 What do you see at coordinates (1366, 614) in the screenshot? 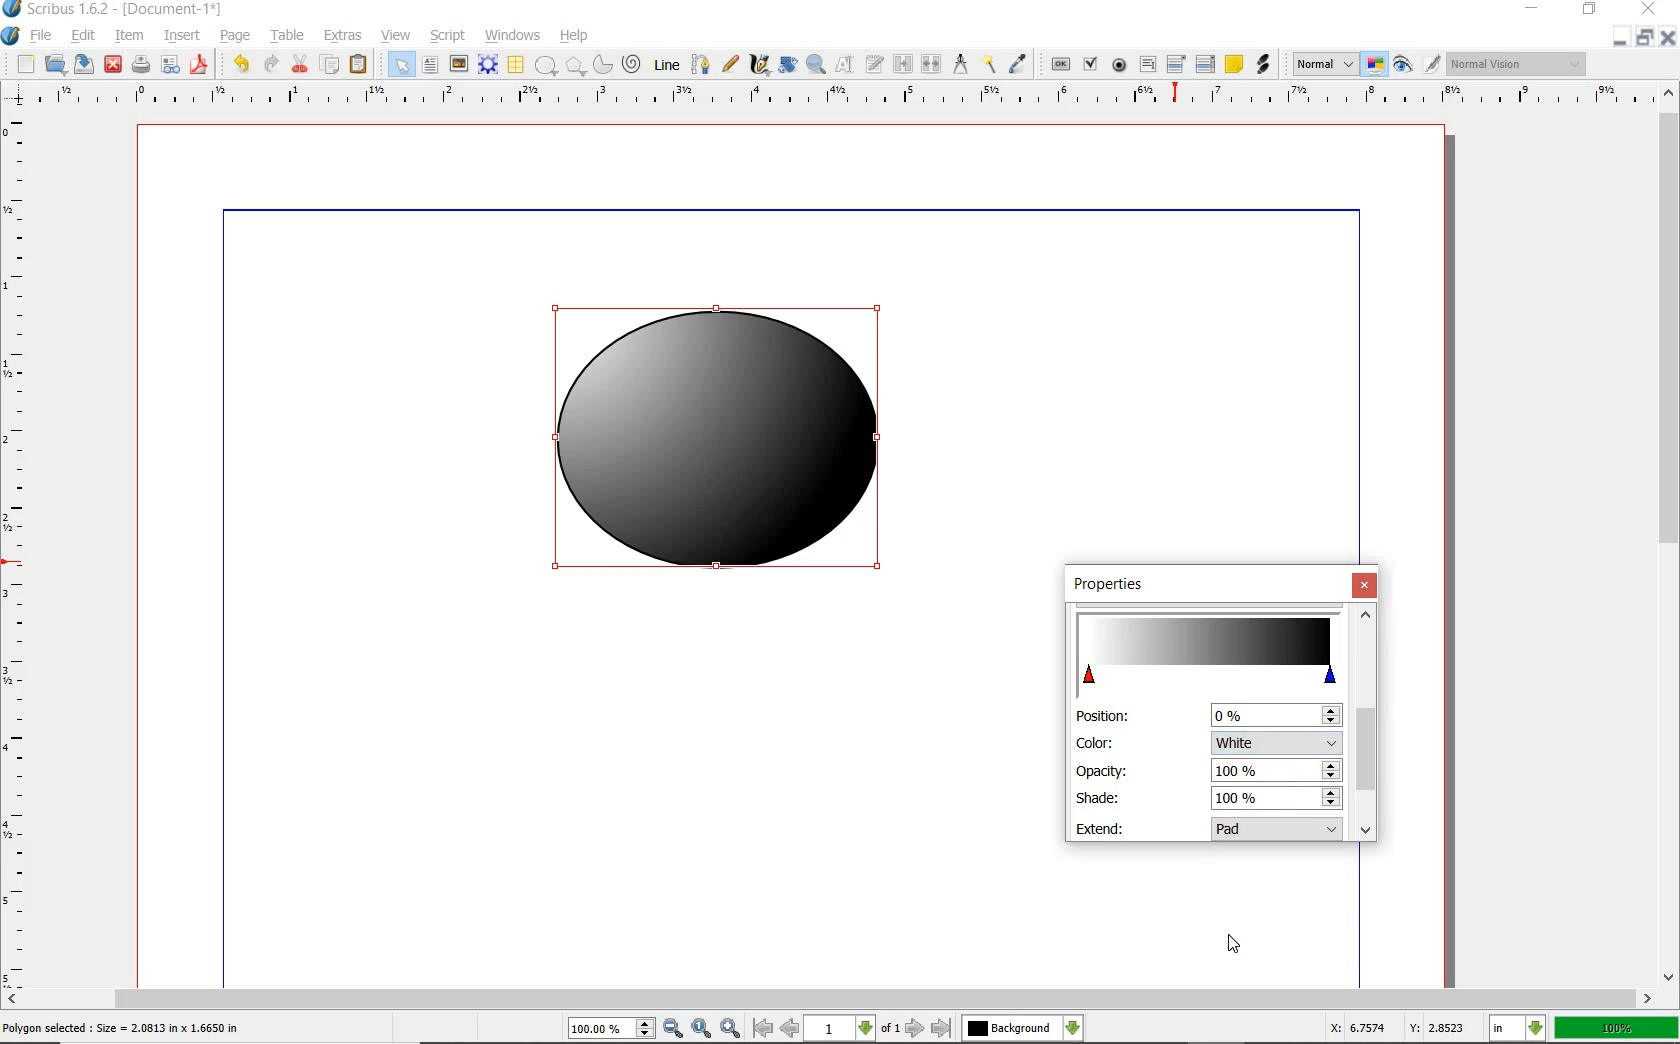
I see `scroll up` at bounding box center [1366, 614].